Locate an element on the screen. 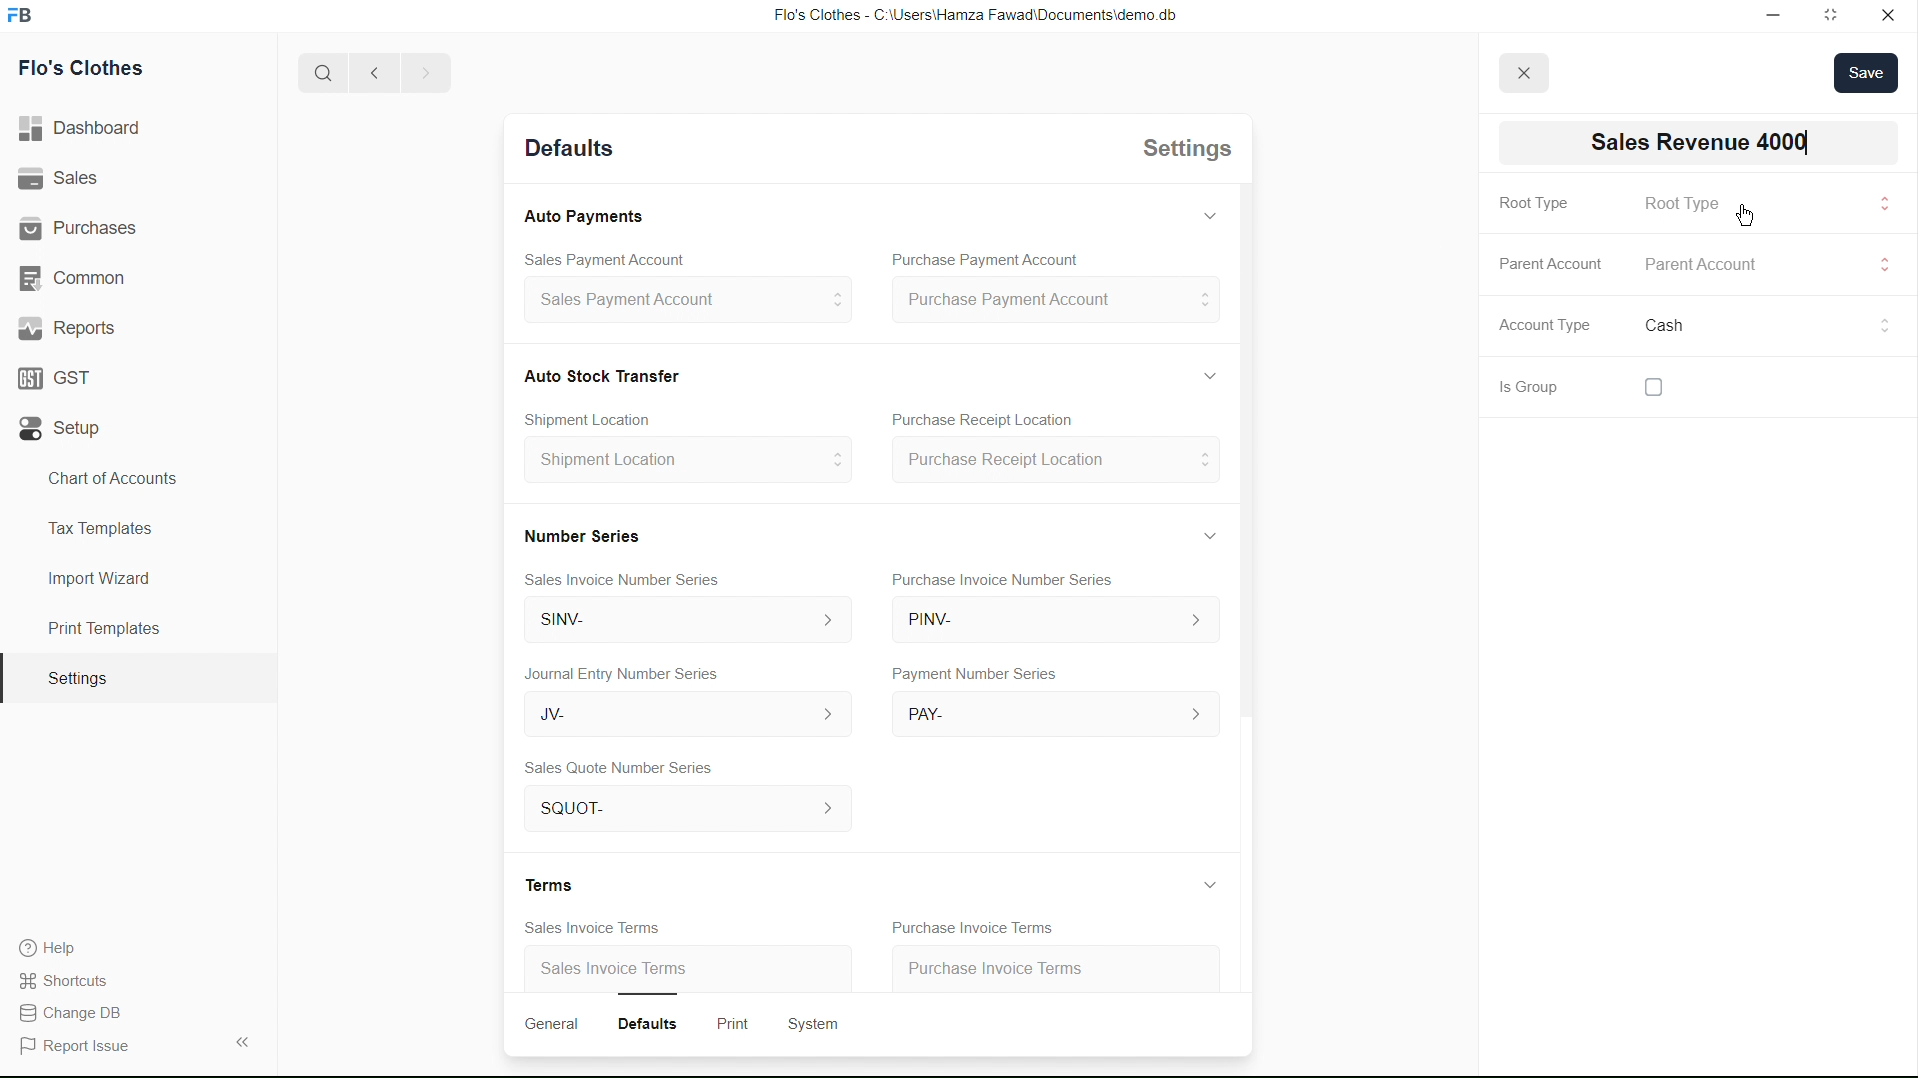 Image resolution: width=1918 pixels, height=1078 pixels. Hide  is located at coordinates (1208, 213).